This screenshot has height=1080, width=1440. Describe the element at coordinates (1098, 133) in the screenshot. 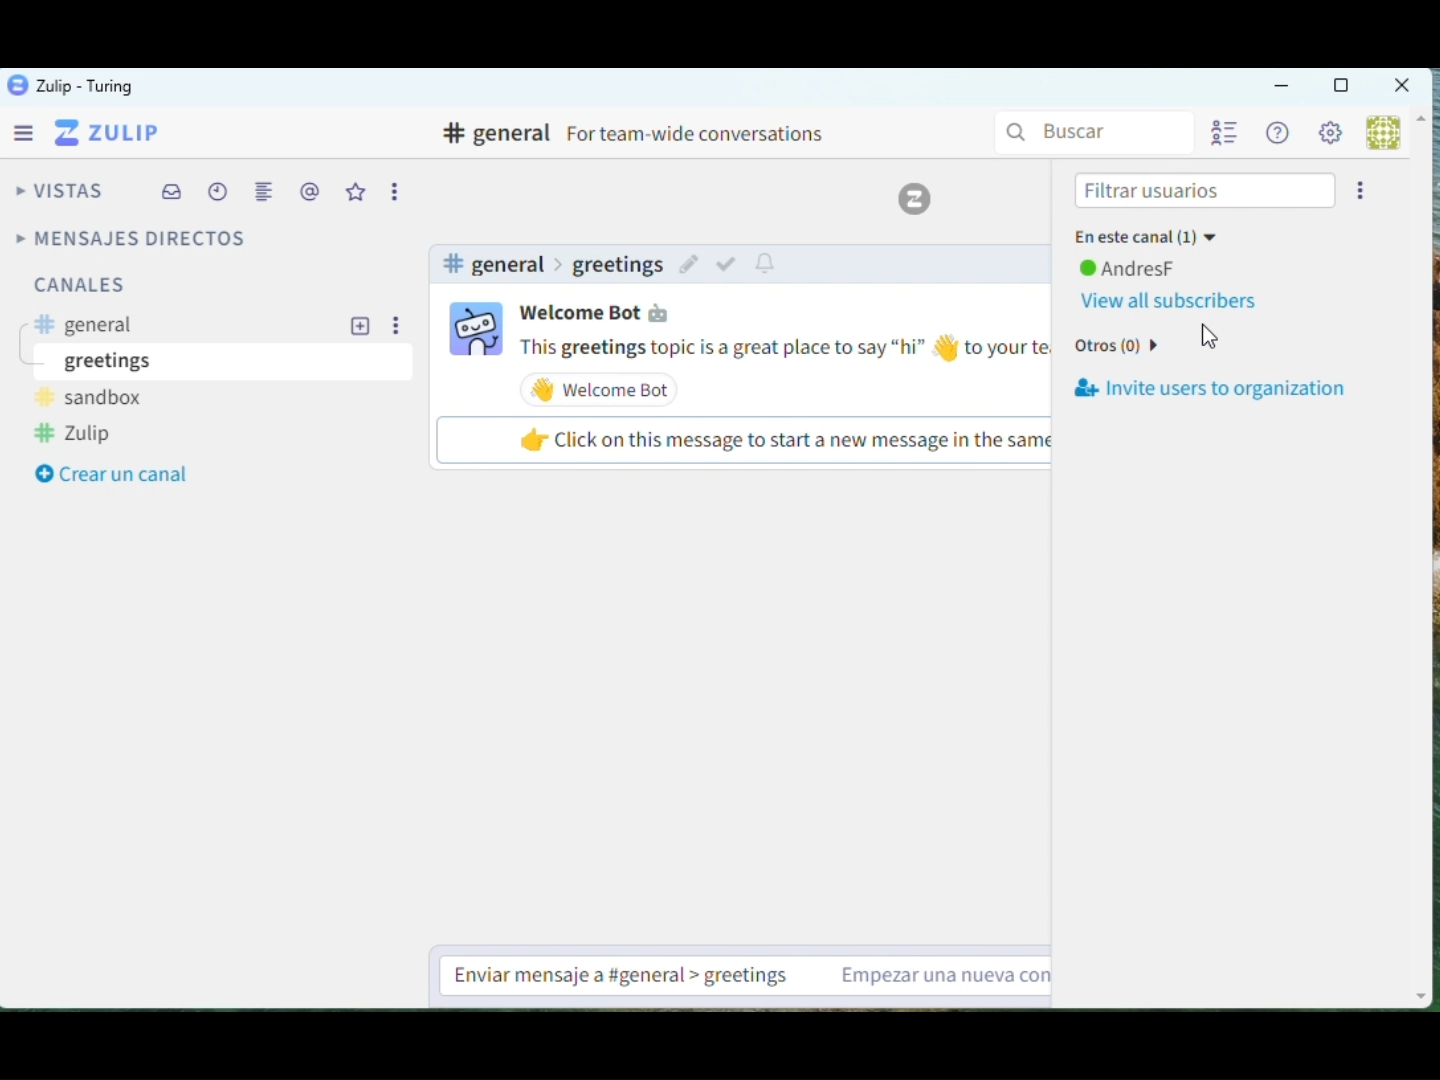

I see `Search` at that location.